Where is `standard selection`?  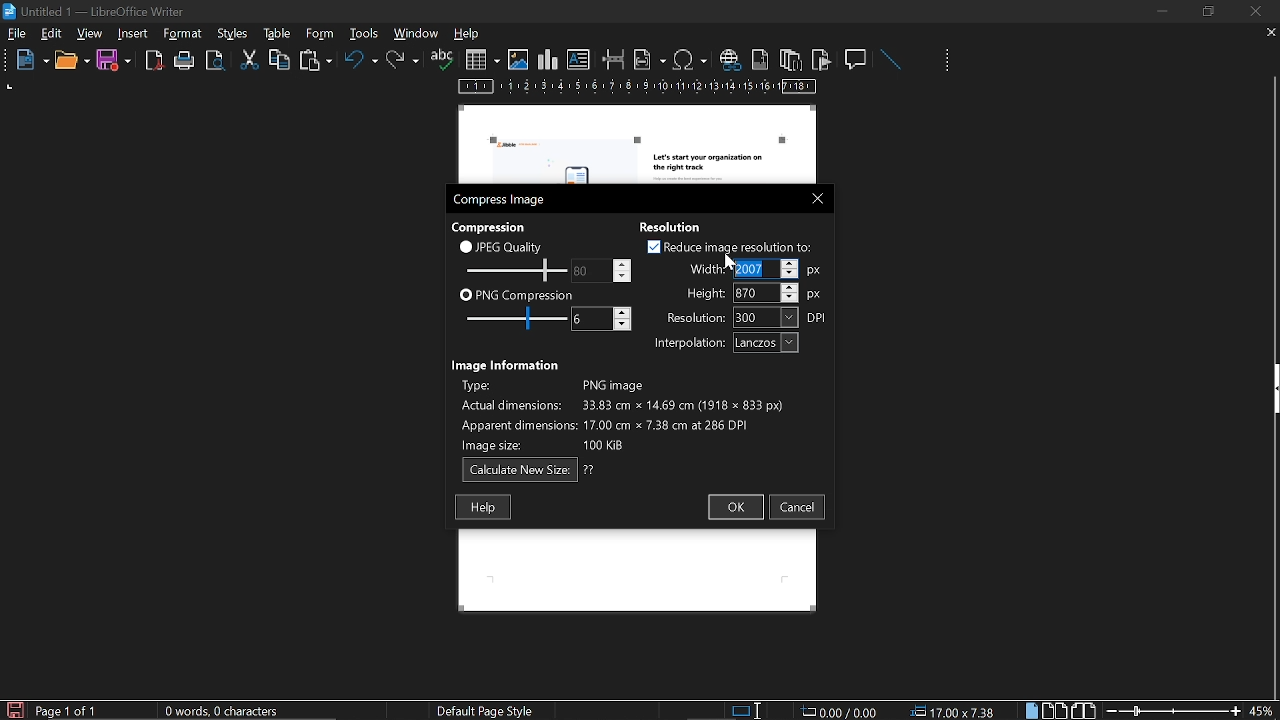 standard selection is located at coordinates (748, 710).